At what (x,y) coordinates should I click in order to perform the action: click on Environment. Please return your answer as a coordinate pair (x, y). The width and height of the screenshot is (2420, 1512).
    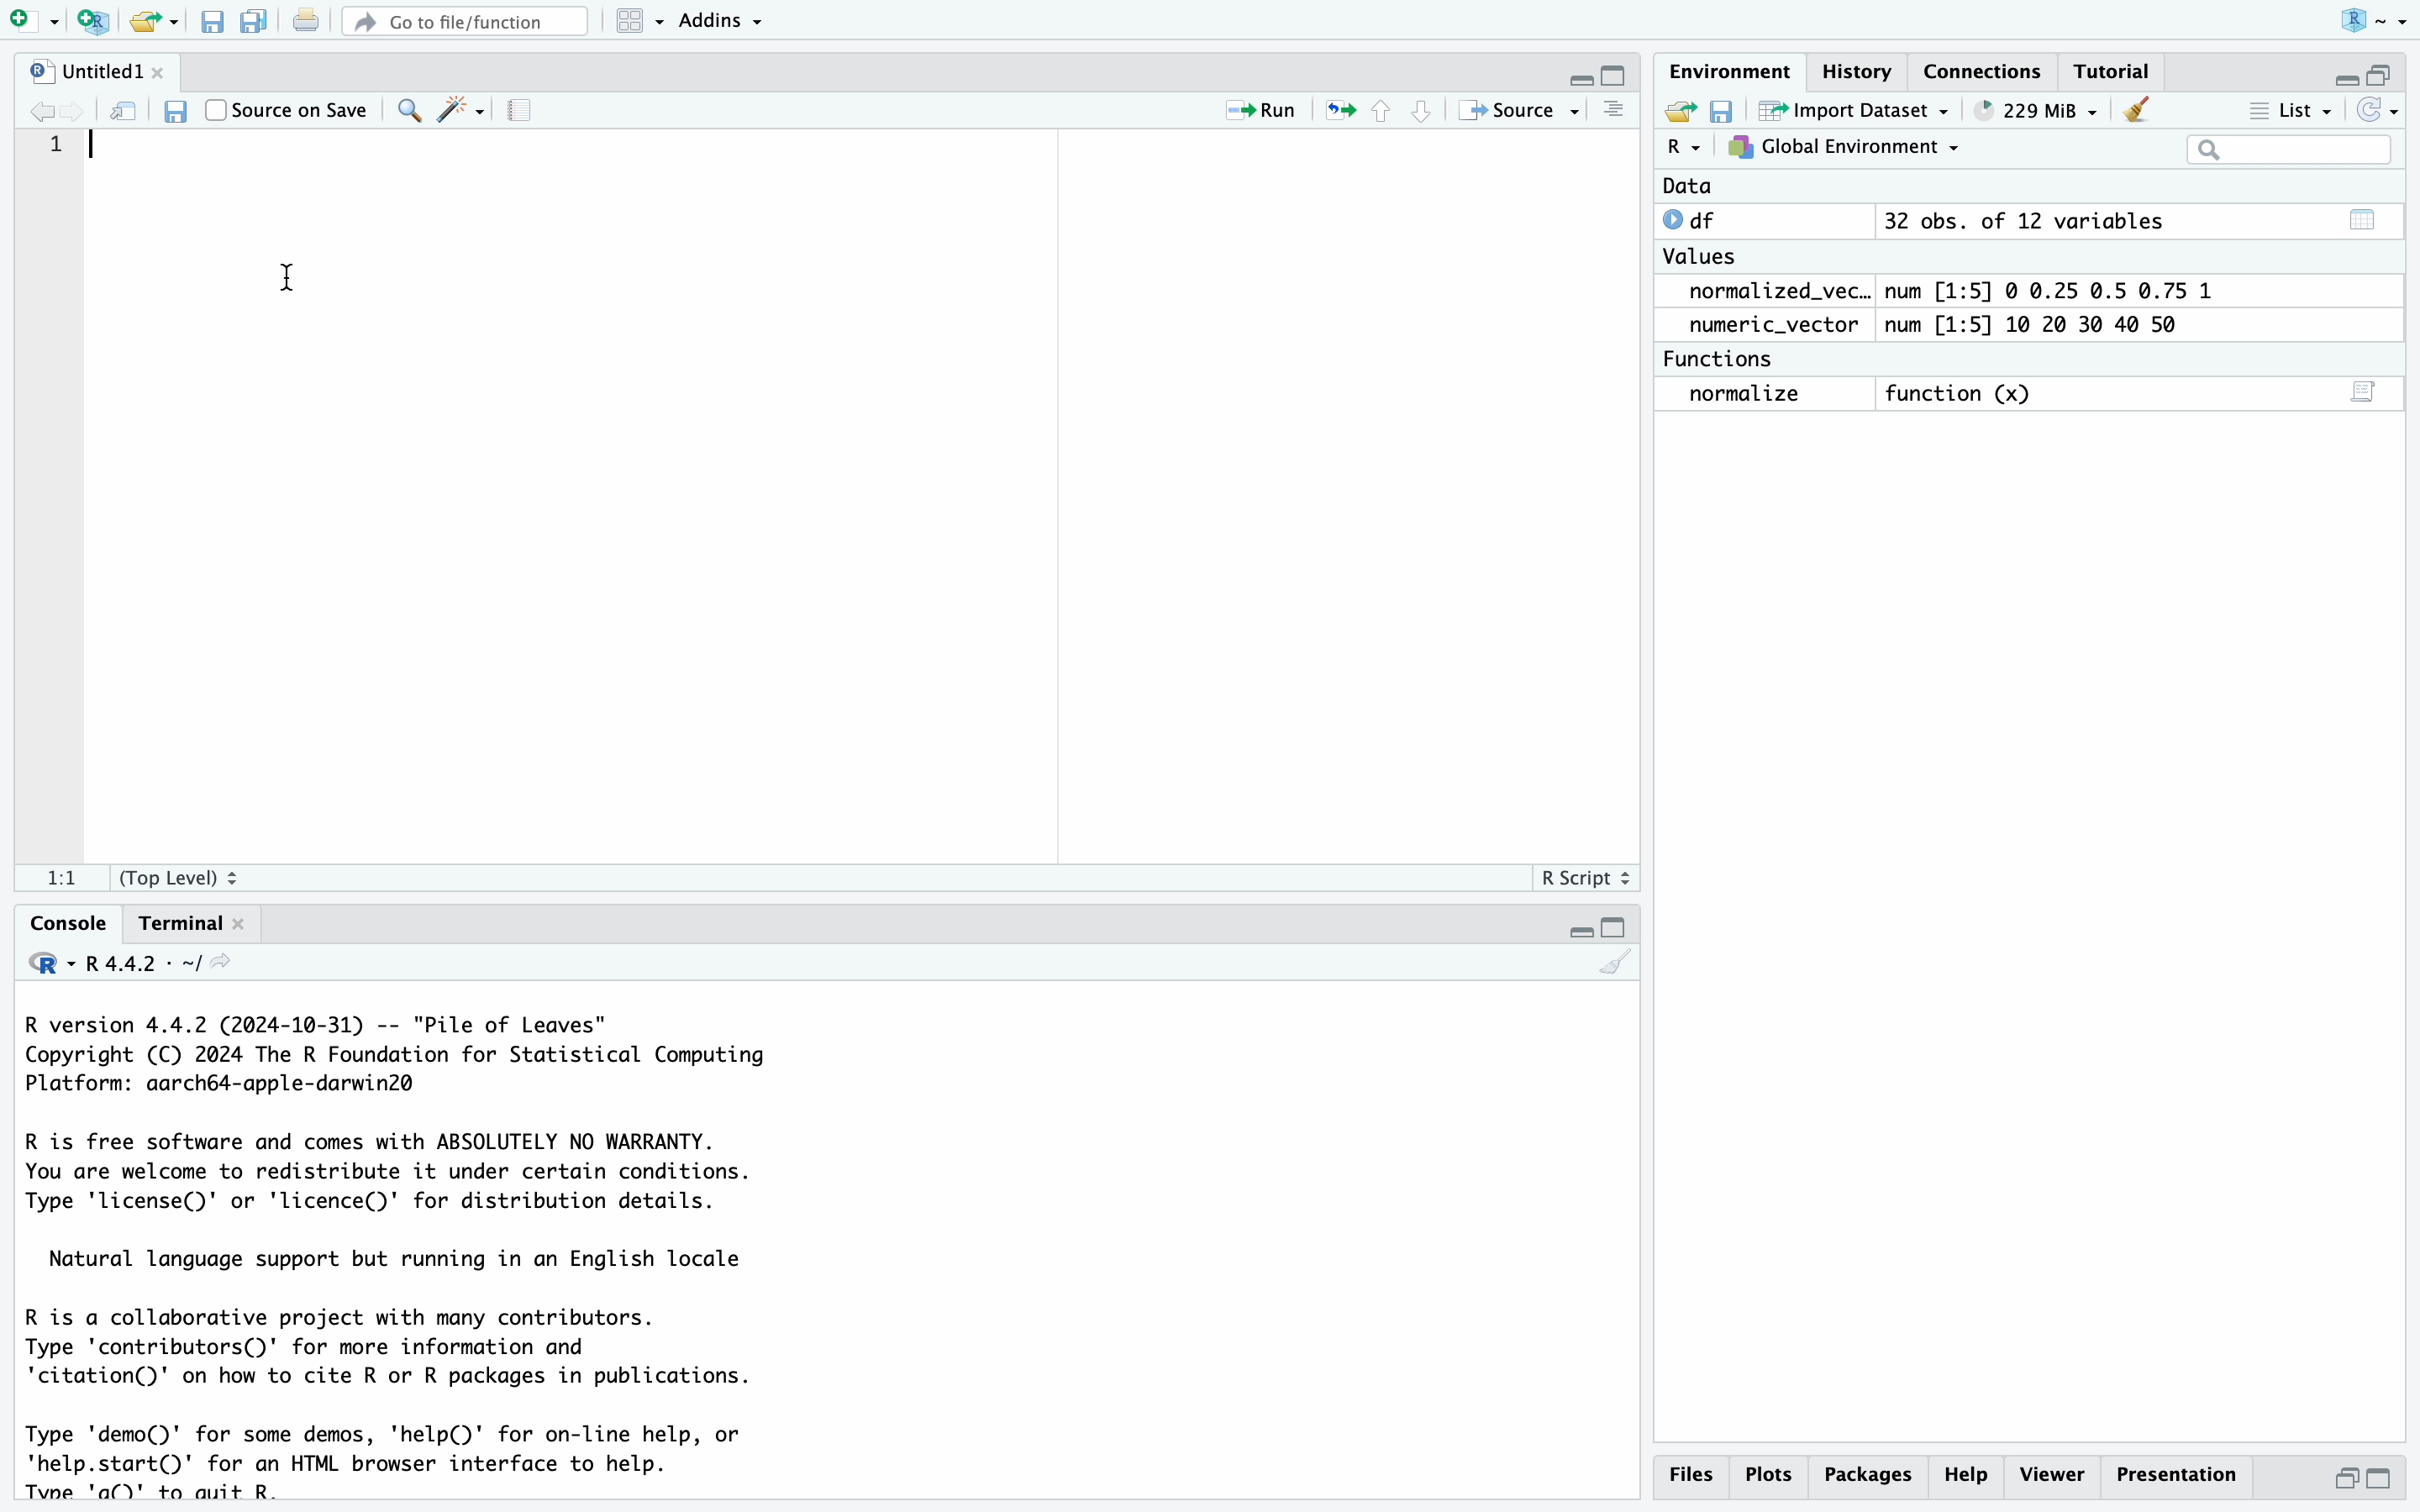
    Looking at the image, I should click on (1731, 75).